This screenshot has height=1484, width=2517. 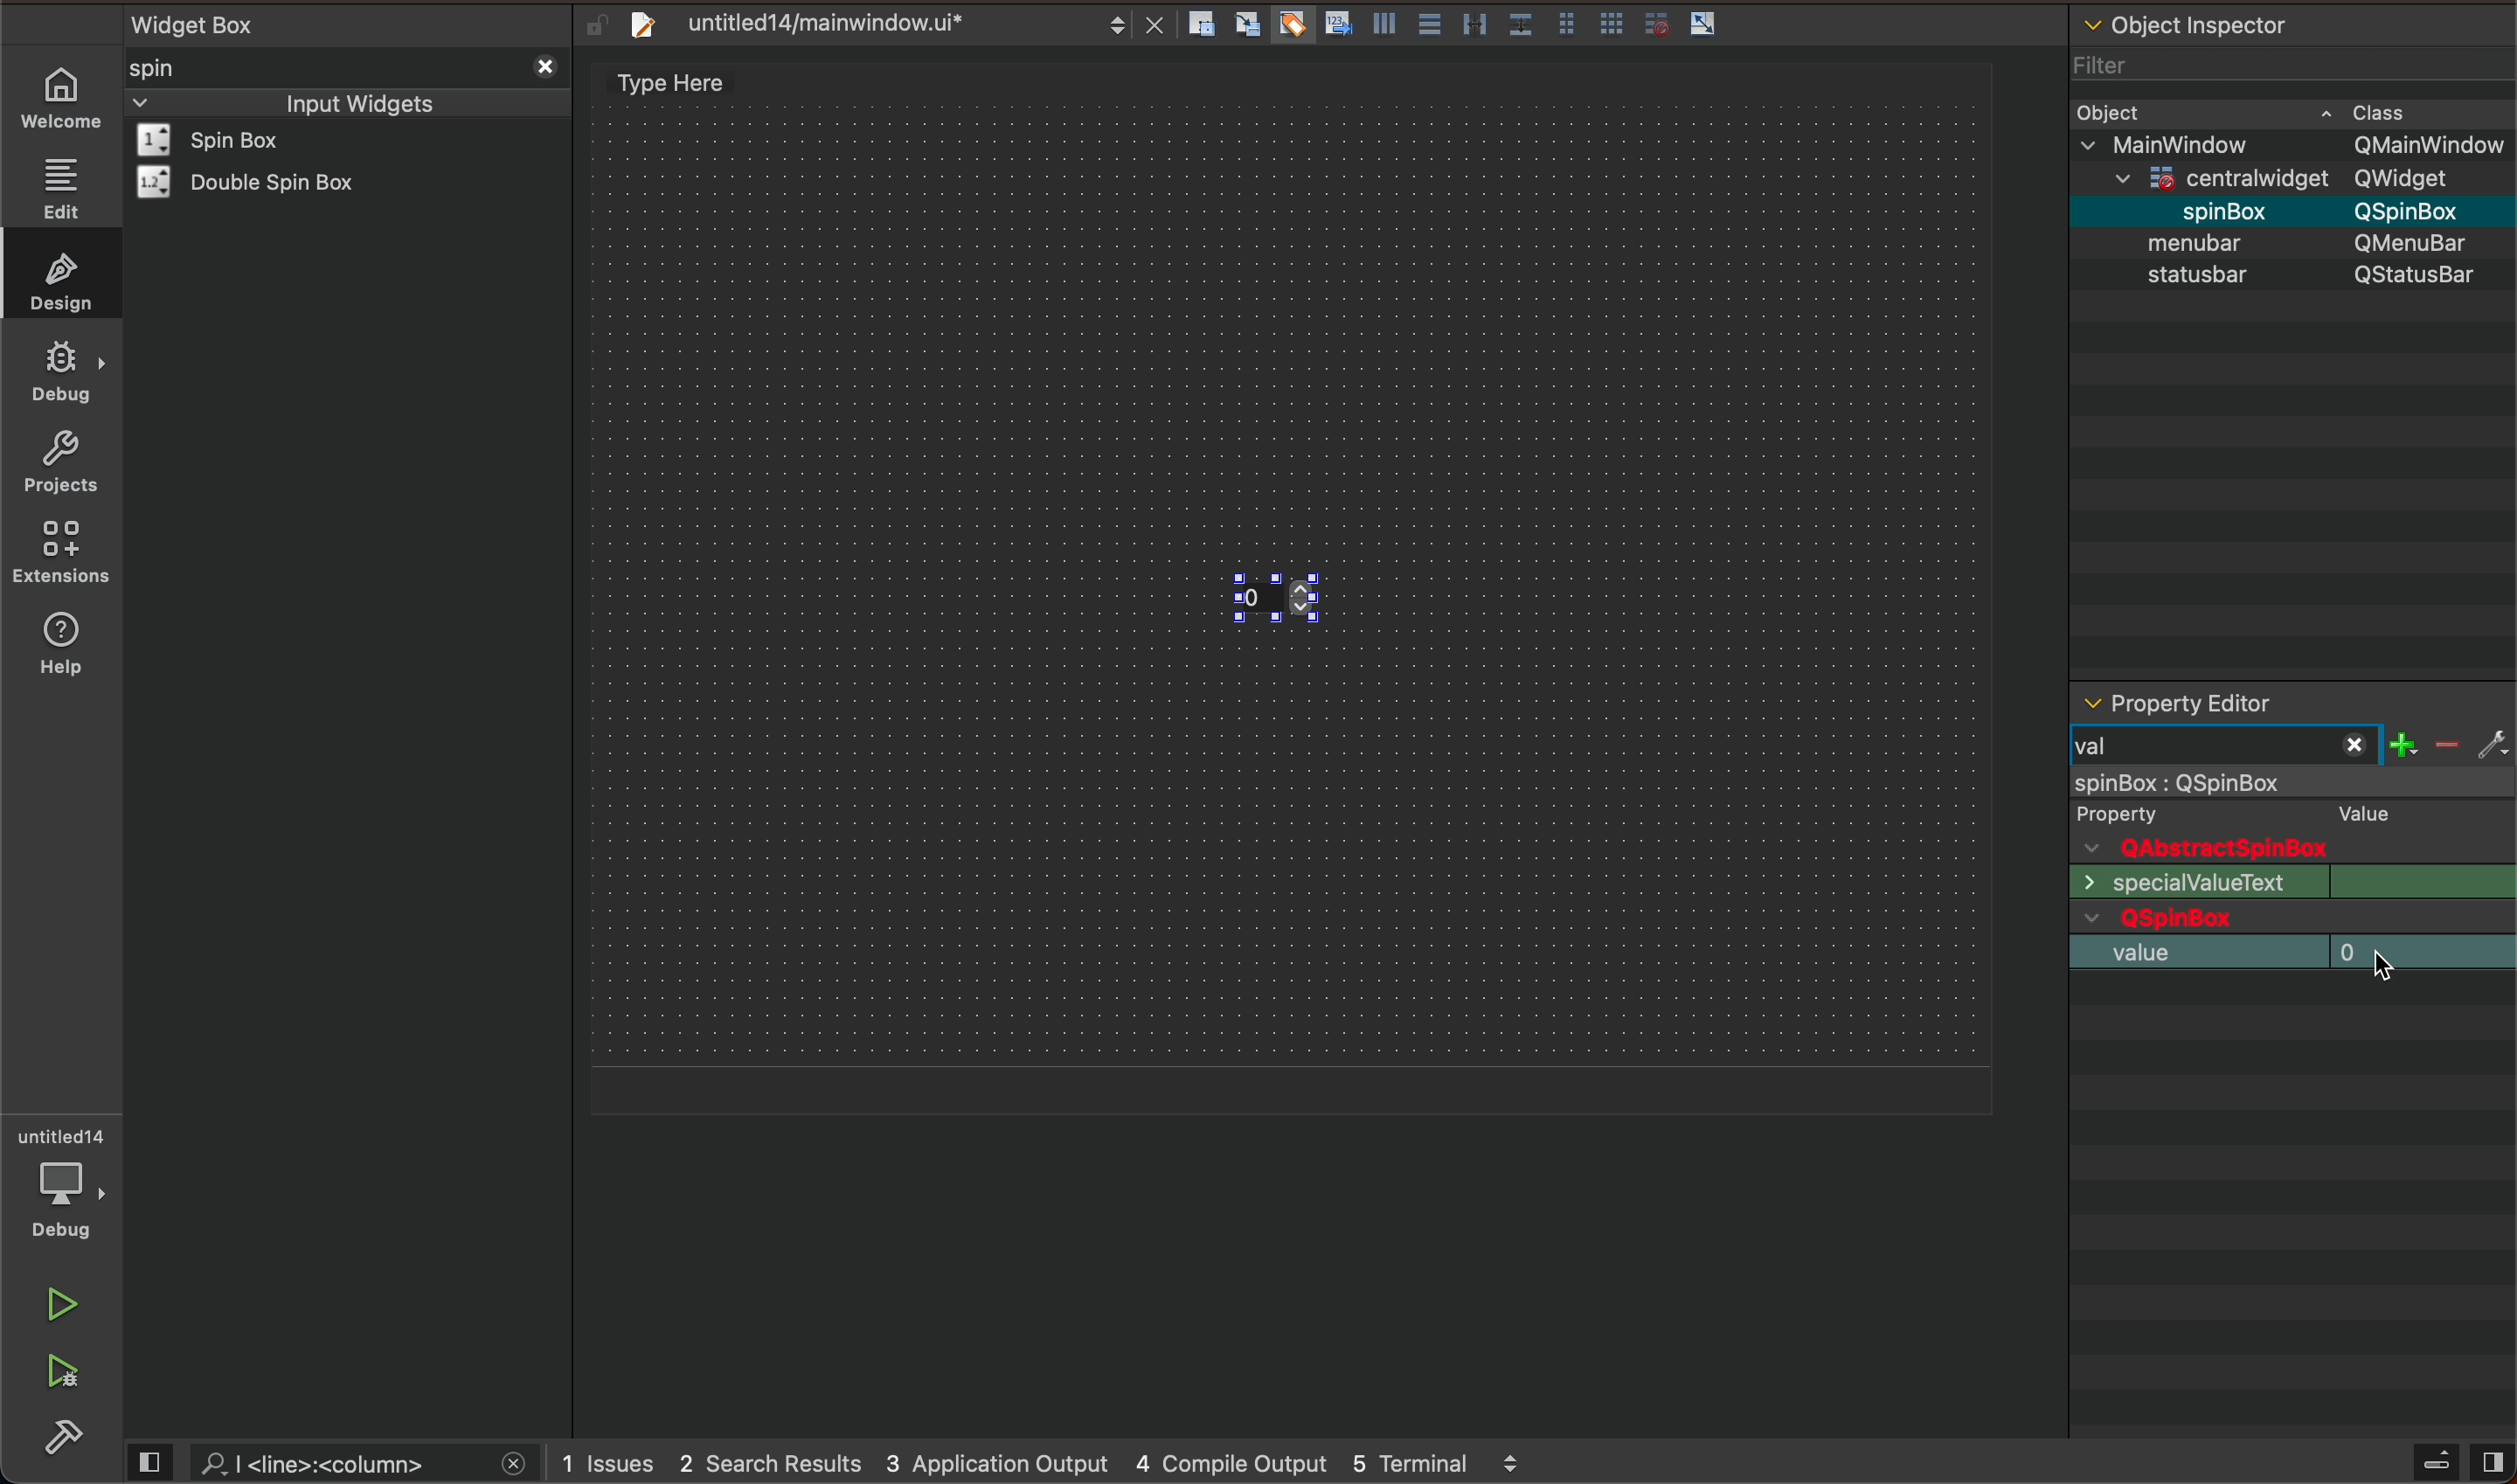 What do you see at coordinates (185, 67) in the screenshot?
I see `spin` at bounding box center [185, 67].